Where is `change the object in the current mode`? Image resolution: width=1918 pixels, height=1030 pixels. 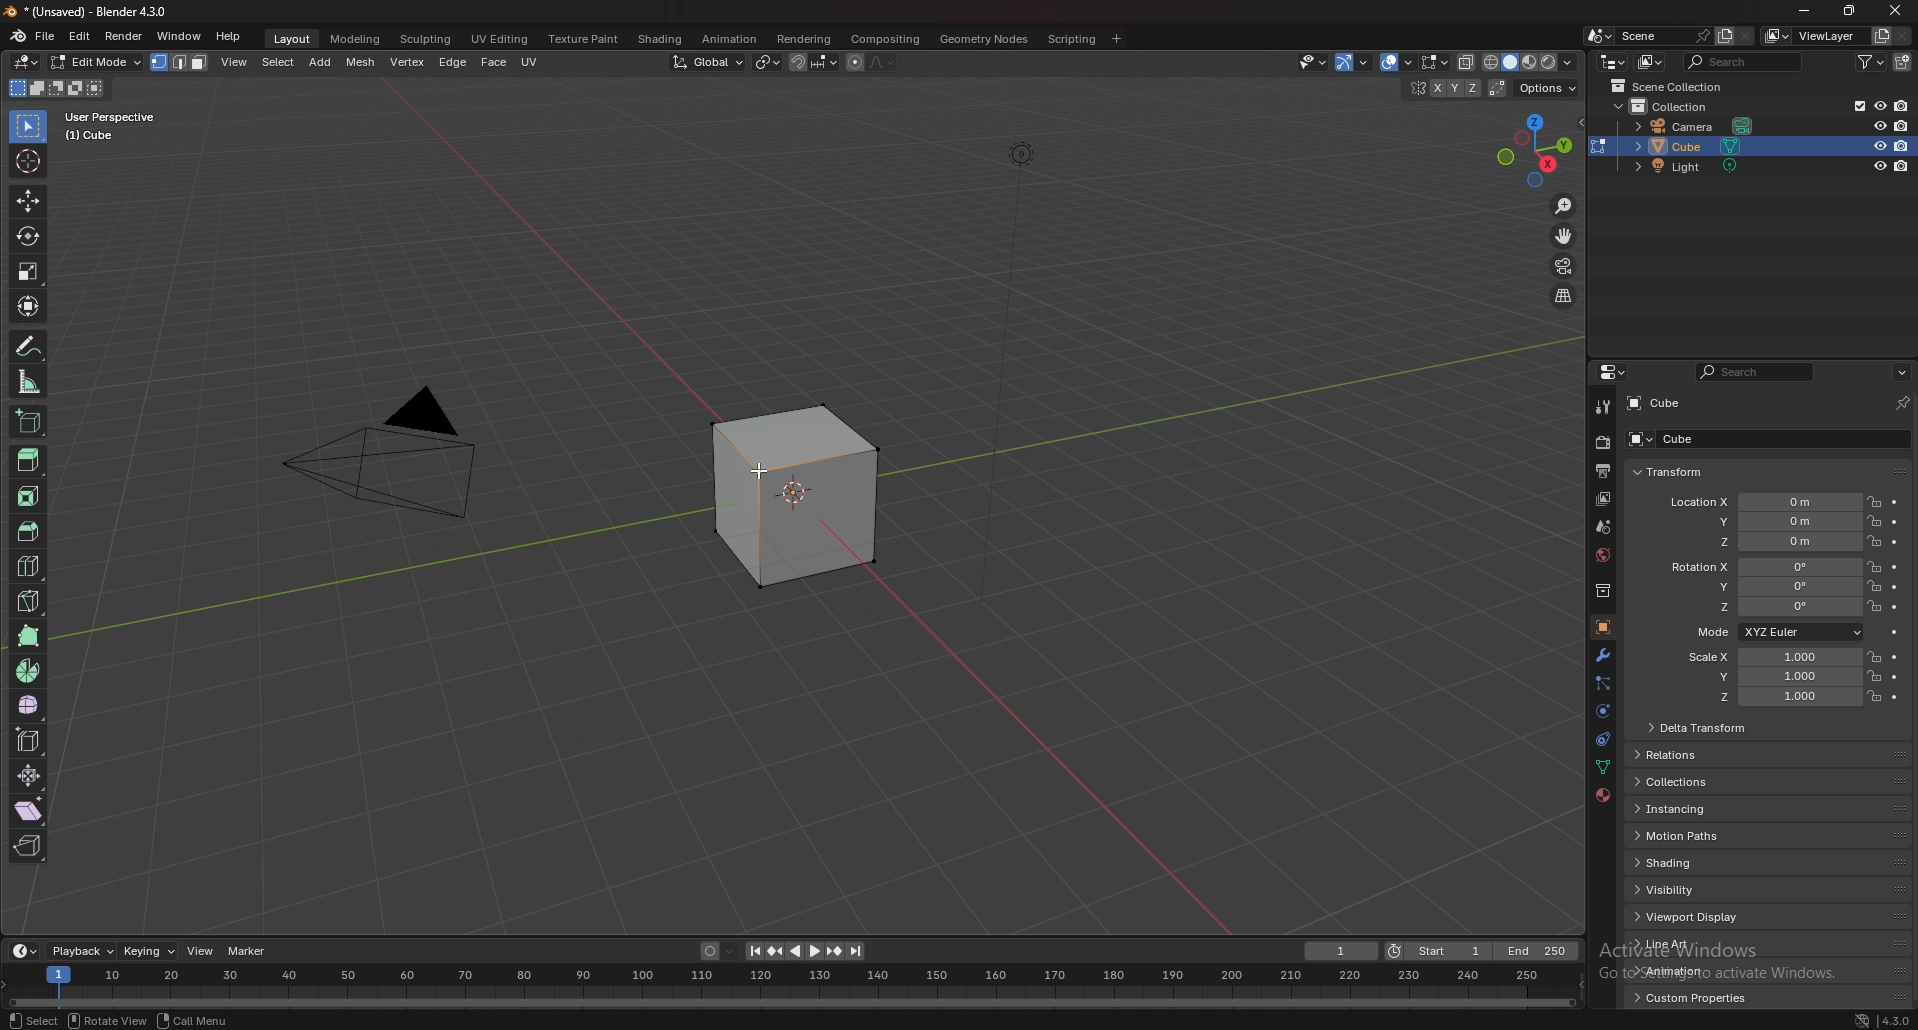
change the object in the current mode is located at coordinates (1599, 146).